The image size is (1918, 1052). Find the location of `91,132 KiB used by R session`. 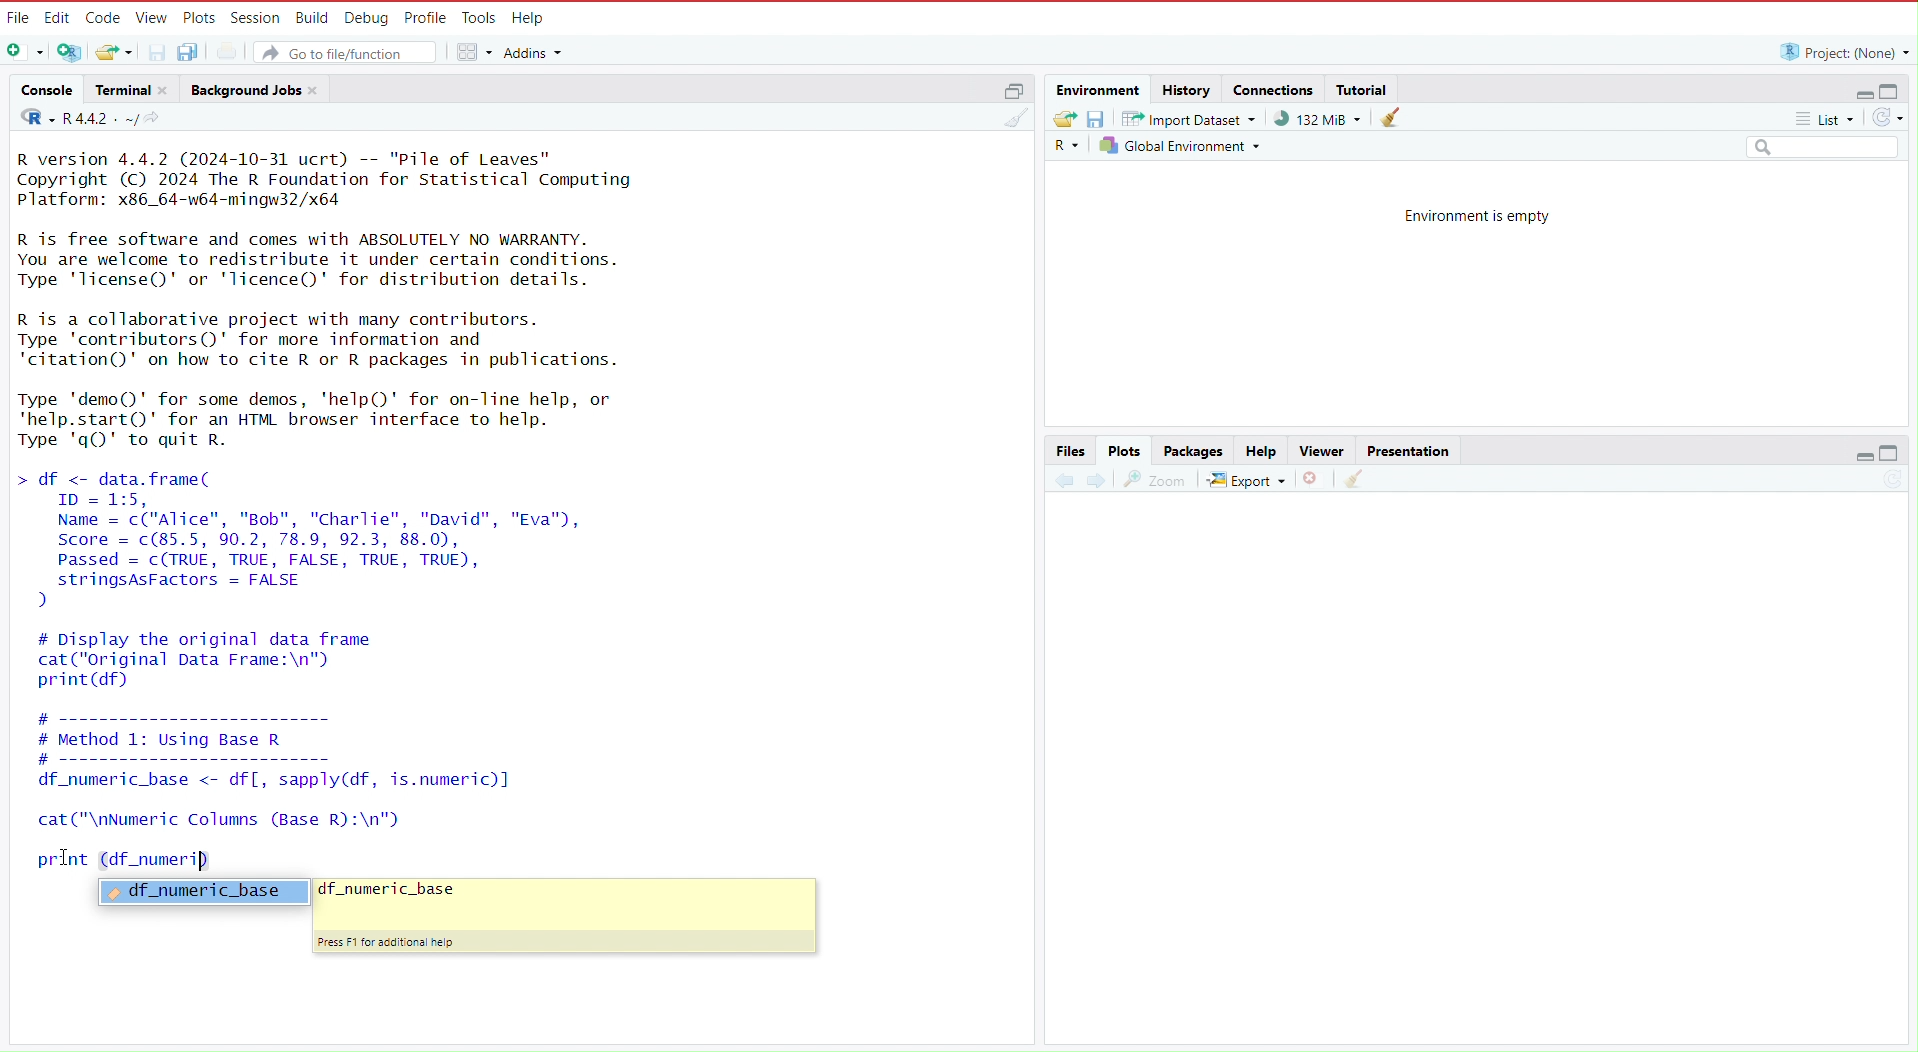

91,132 KiB used by R session is located at coordinates (1316, 119).